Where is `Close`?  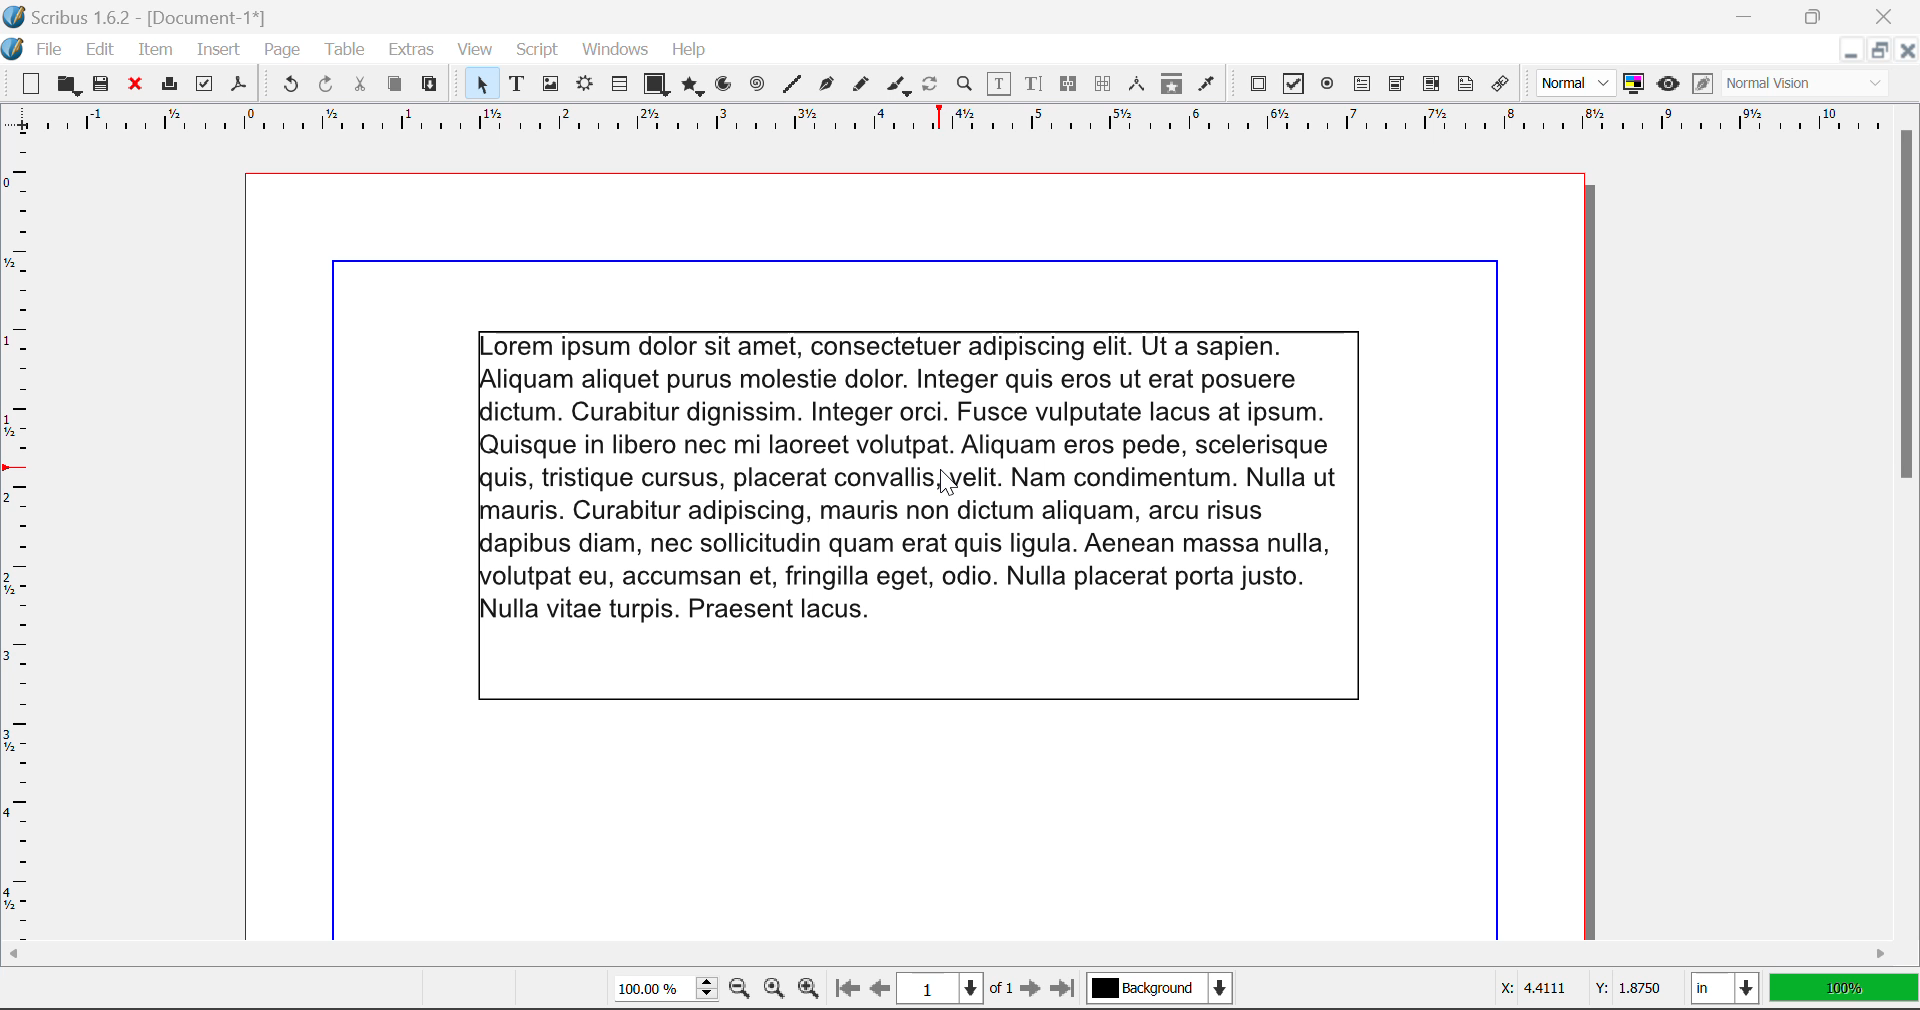 Close is located at coordinates (1888, 14).